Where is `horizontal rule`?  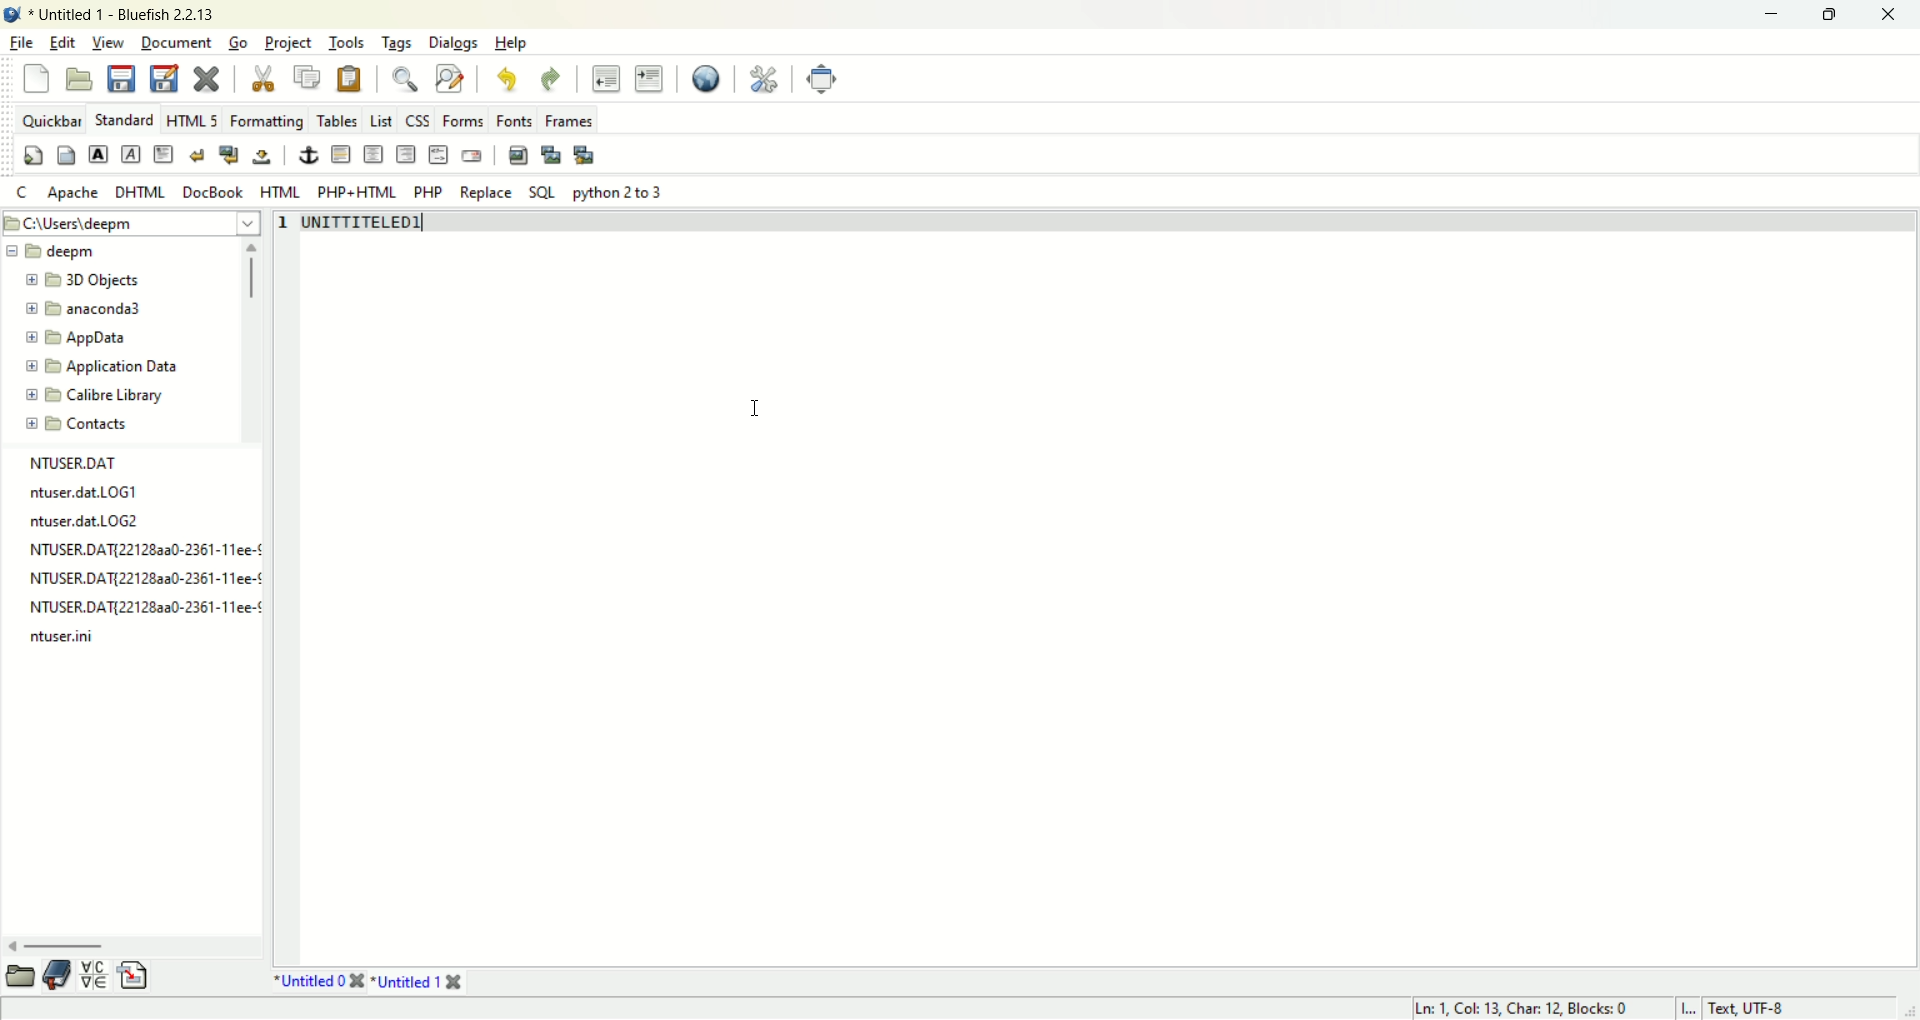
horizontal rule is located at coordinates (342, 156).